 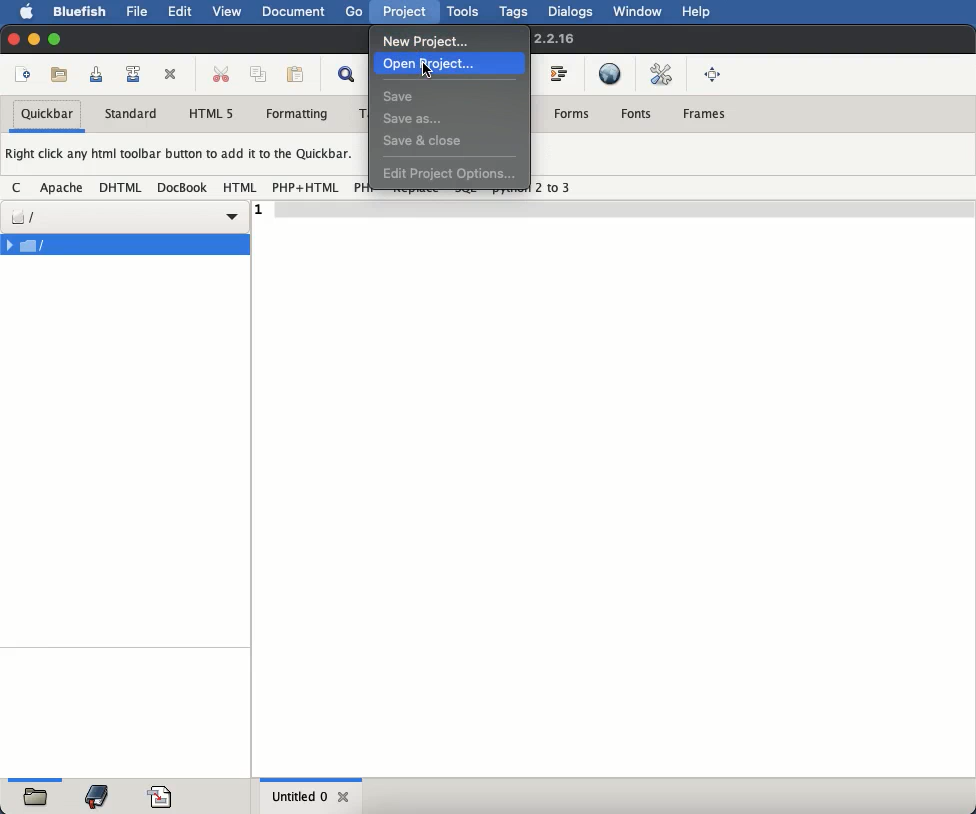 What do you see at coordinates (559, 74) in the screenshot?
I see `indent` at bounding box center [559, 74].